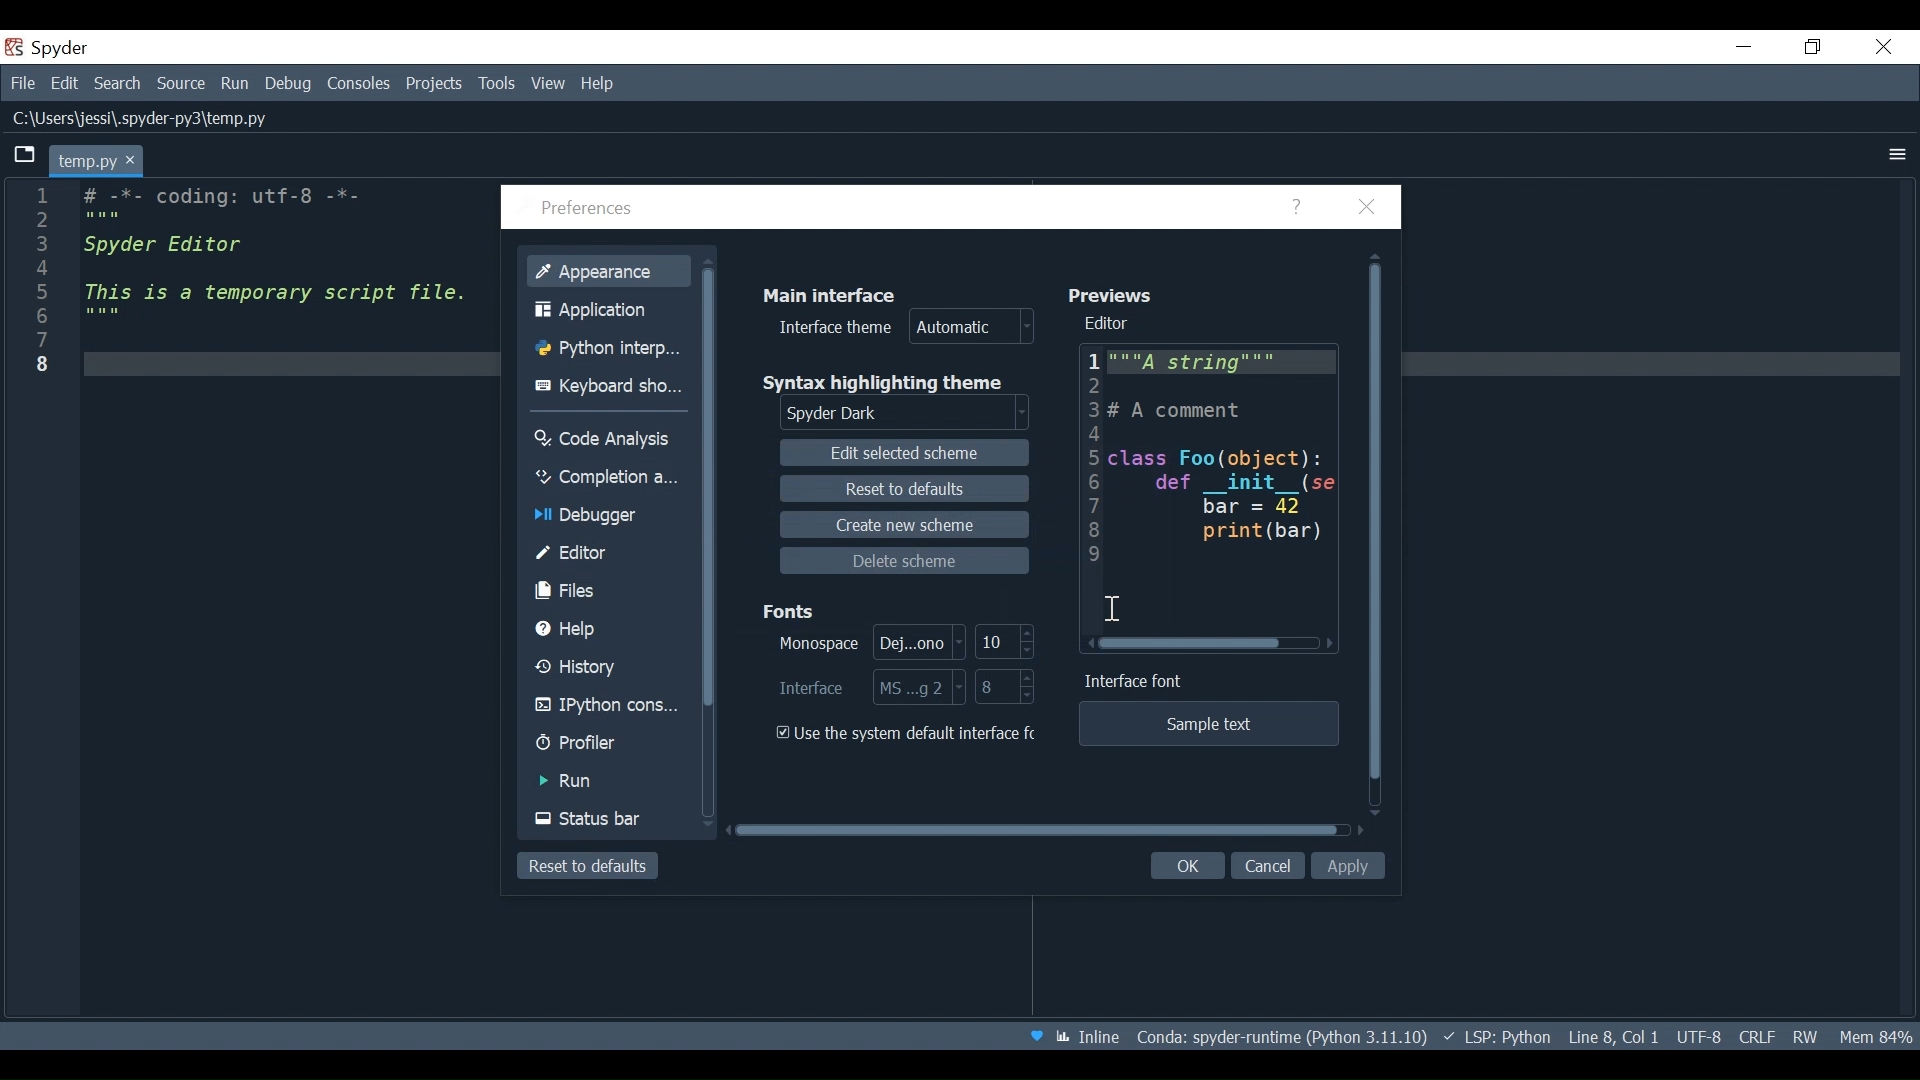  Describe the element at coordinates (605, 517) in the screenshot. I see `Debugger` at that location.